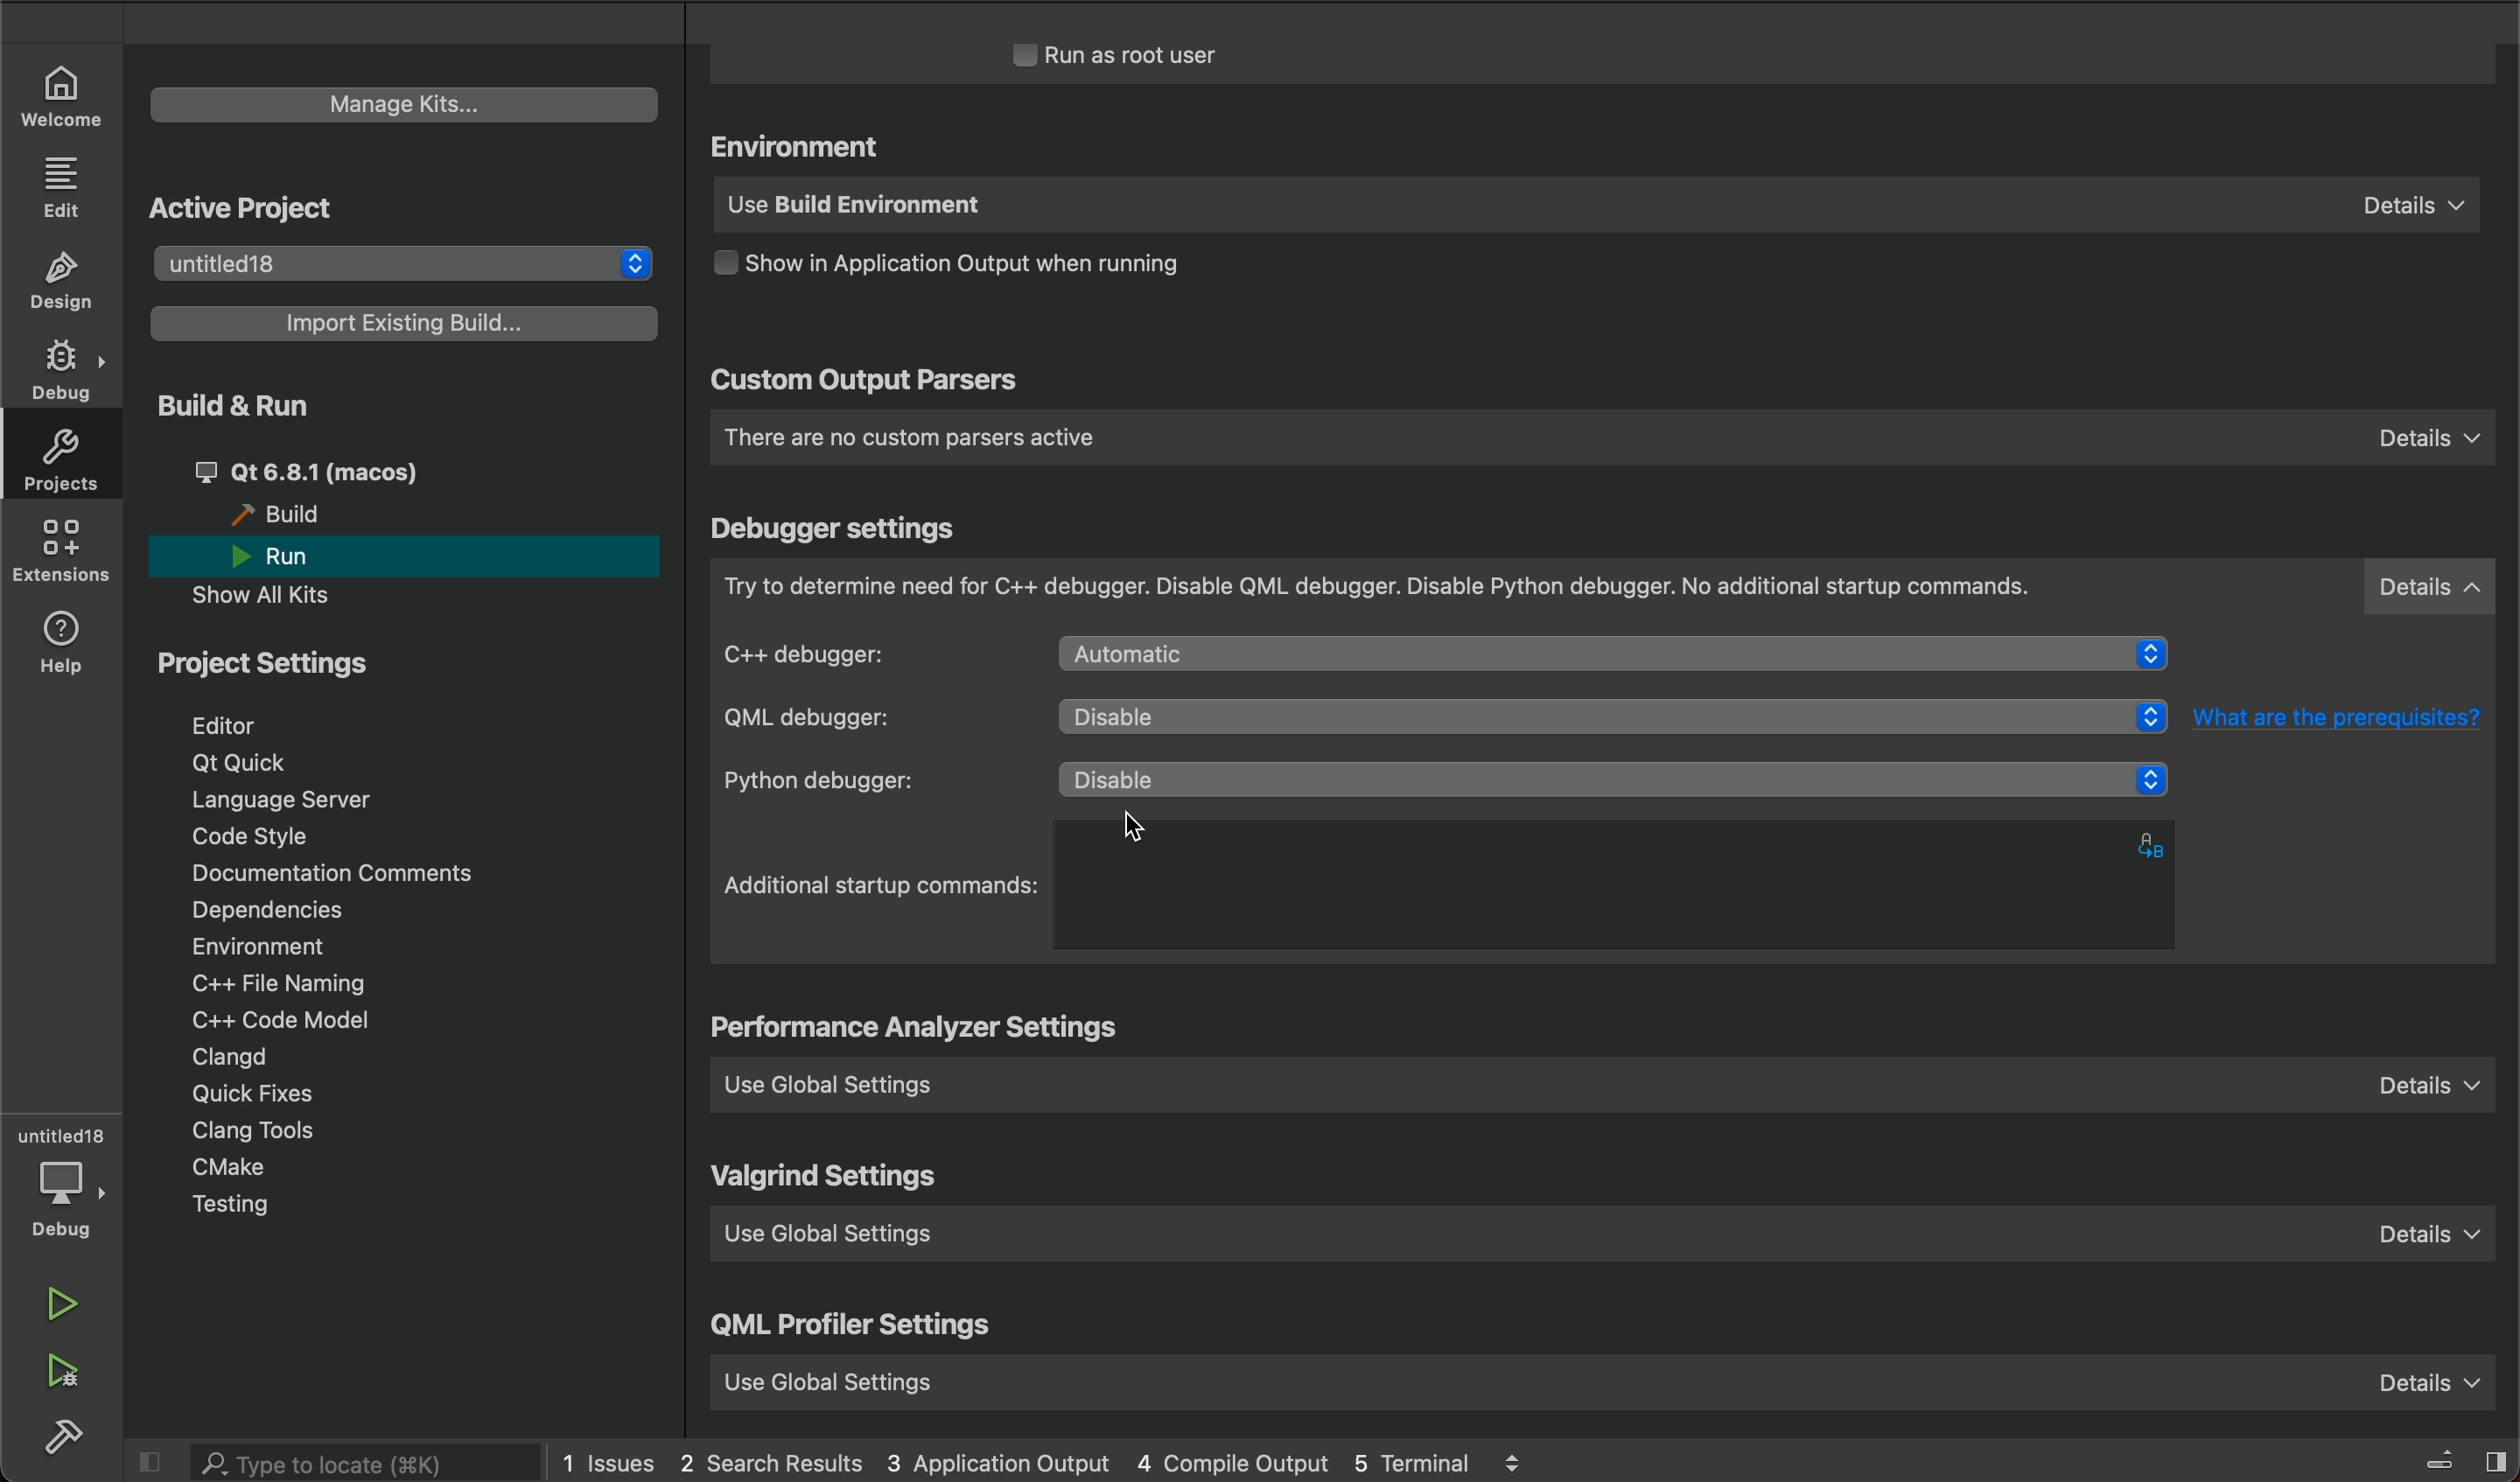 The image size is (2520, 1482). Describe the element at coordinates (1591, 208) in the screenshot. I see `use build ` at that location.